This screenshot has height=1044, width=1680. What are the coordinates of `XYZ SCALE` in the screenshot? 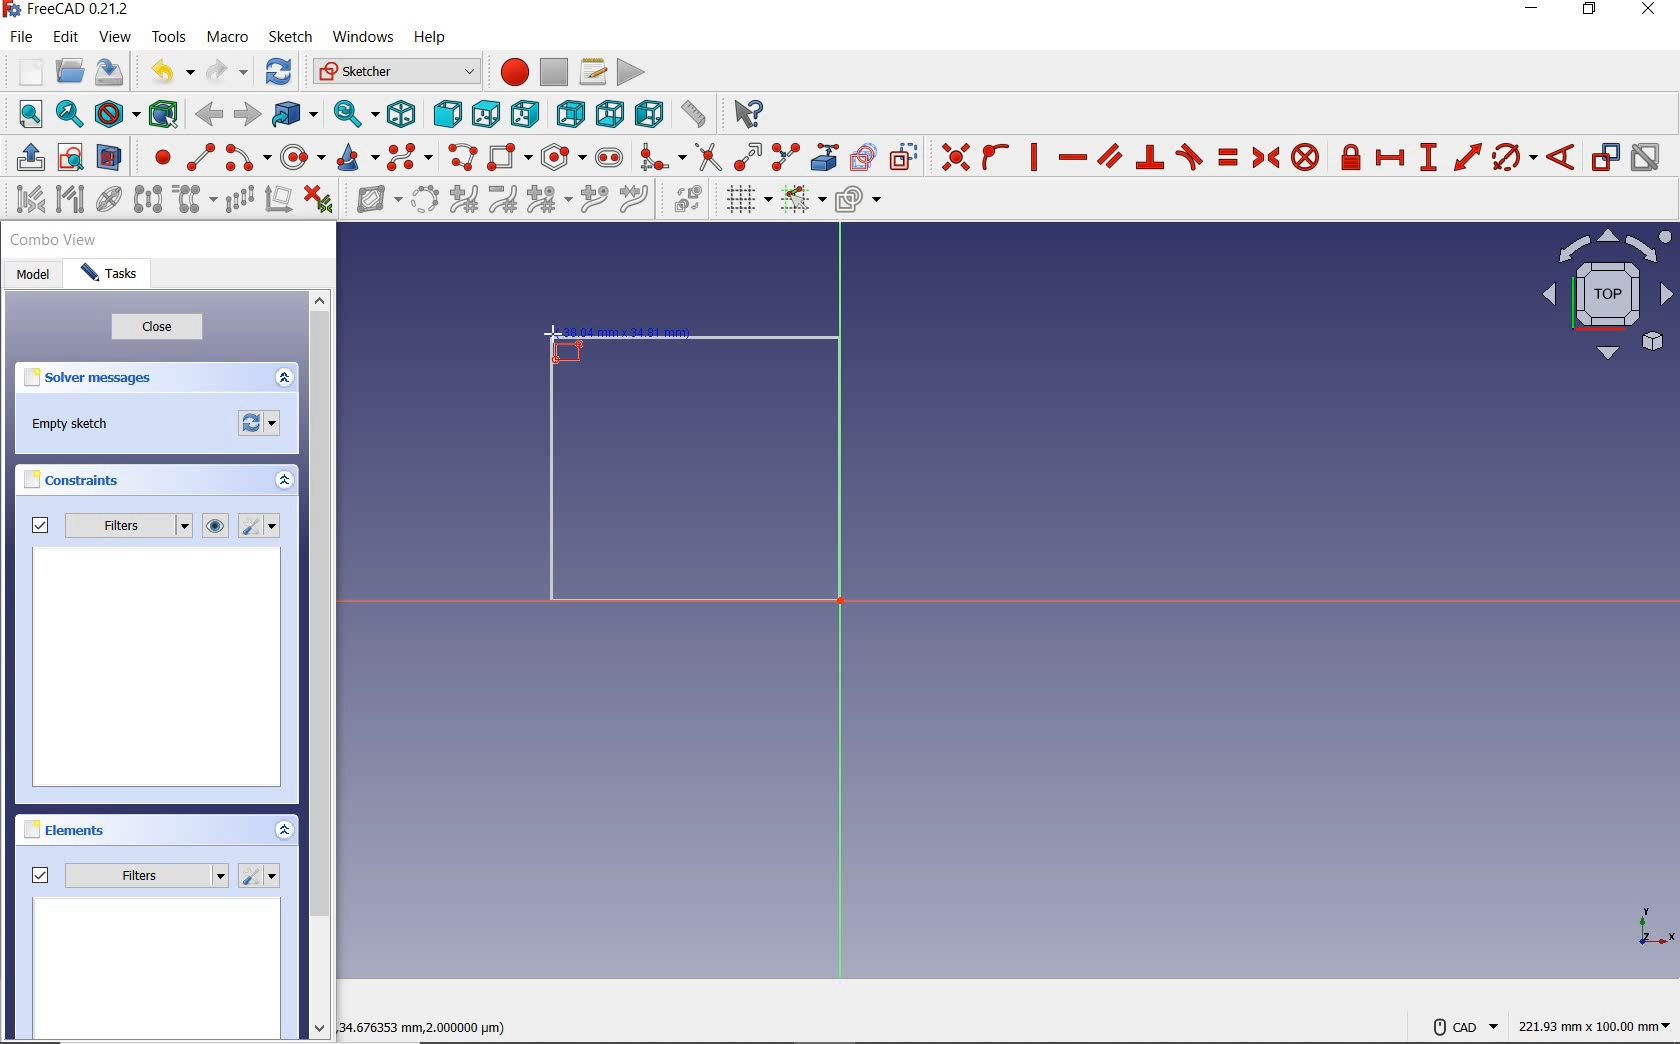 It's located at (1655, 927).